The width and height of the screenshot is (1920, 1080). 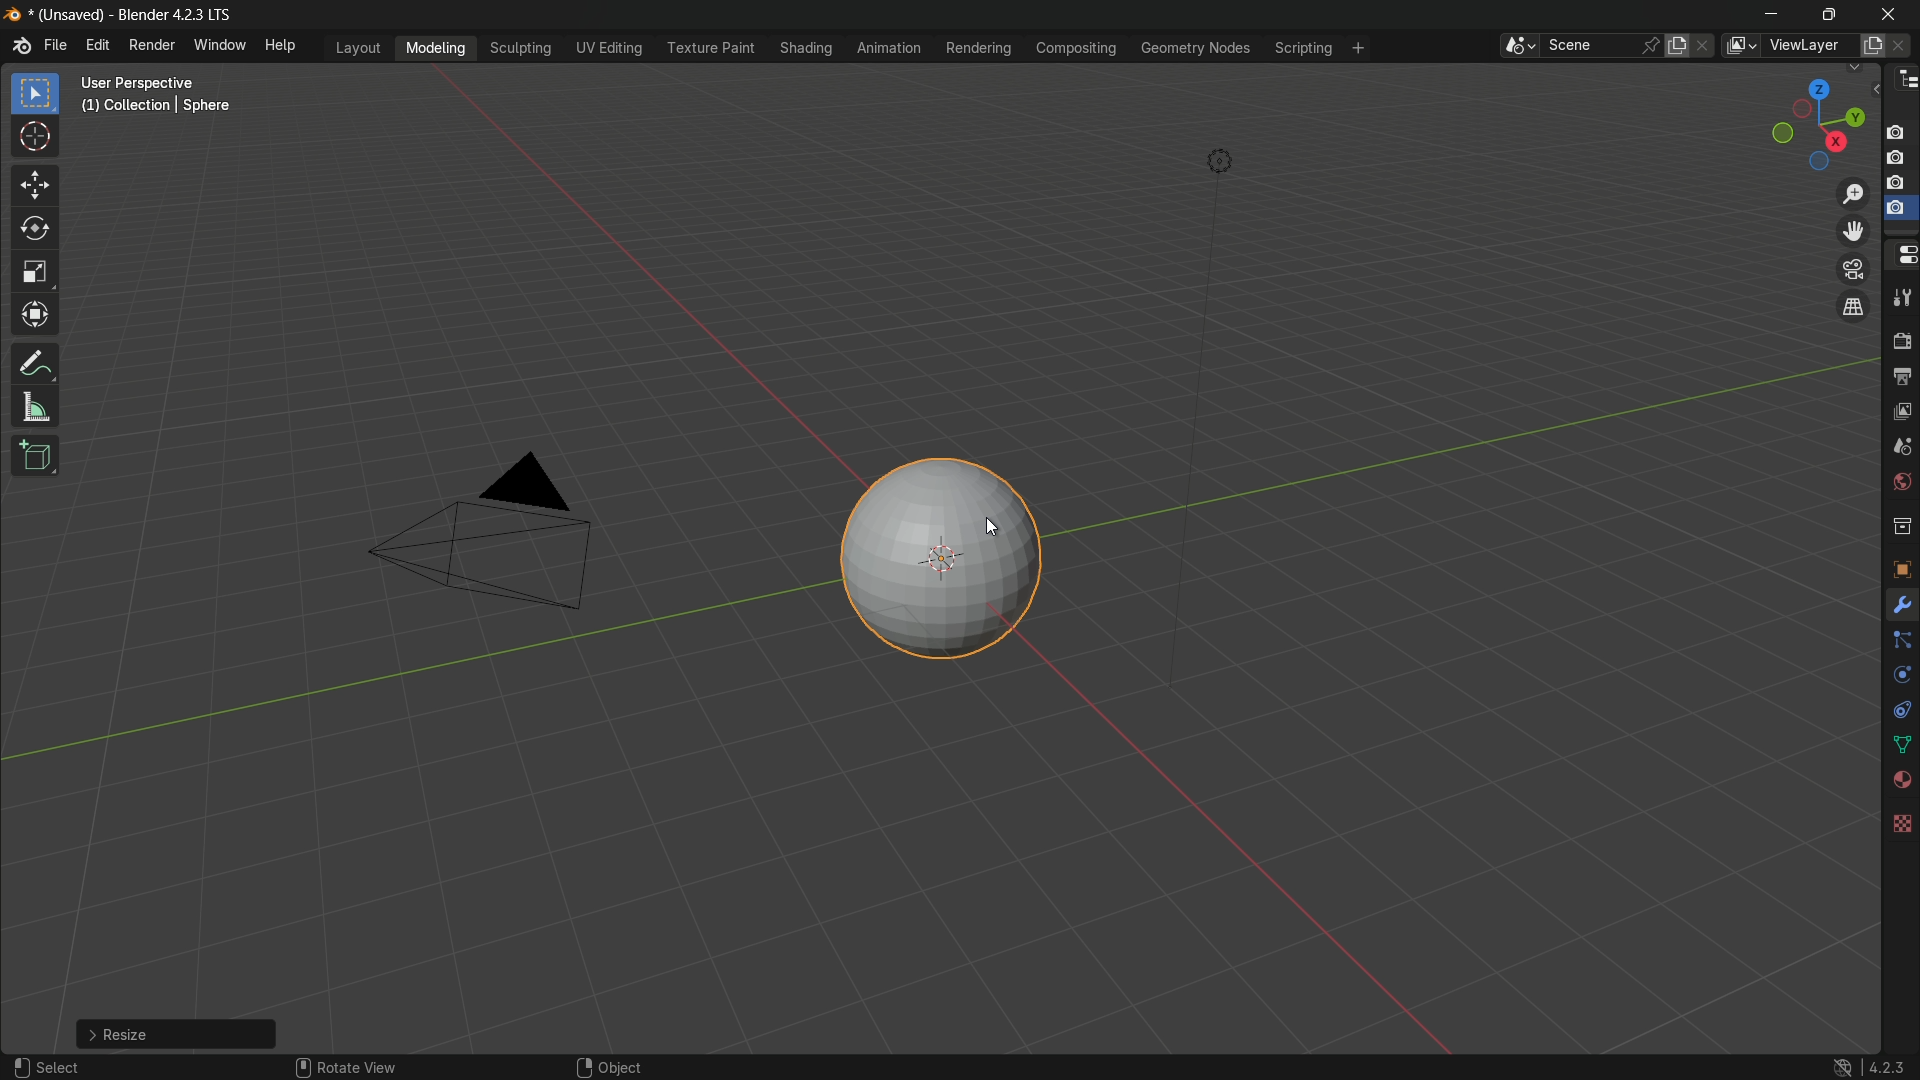 I want to click on capture, so click(x=1900, y=159).